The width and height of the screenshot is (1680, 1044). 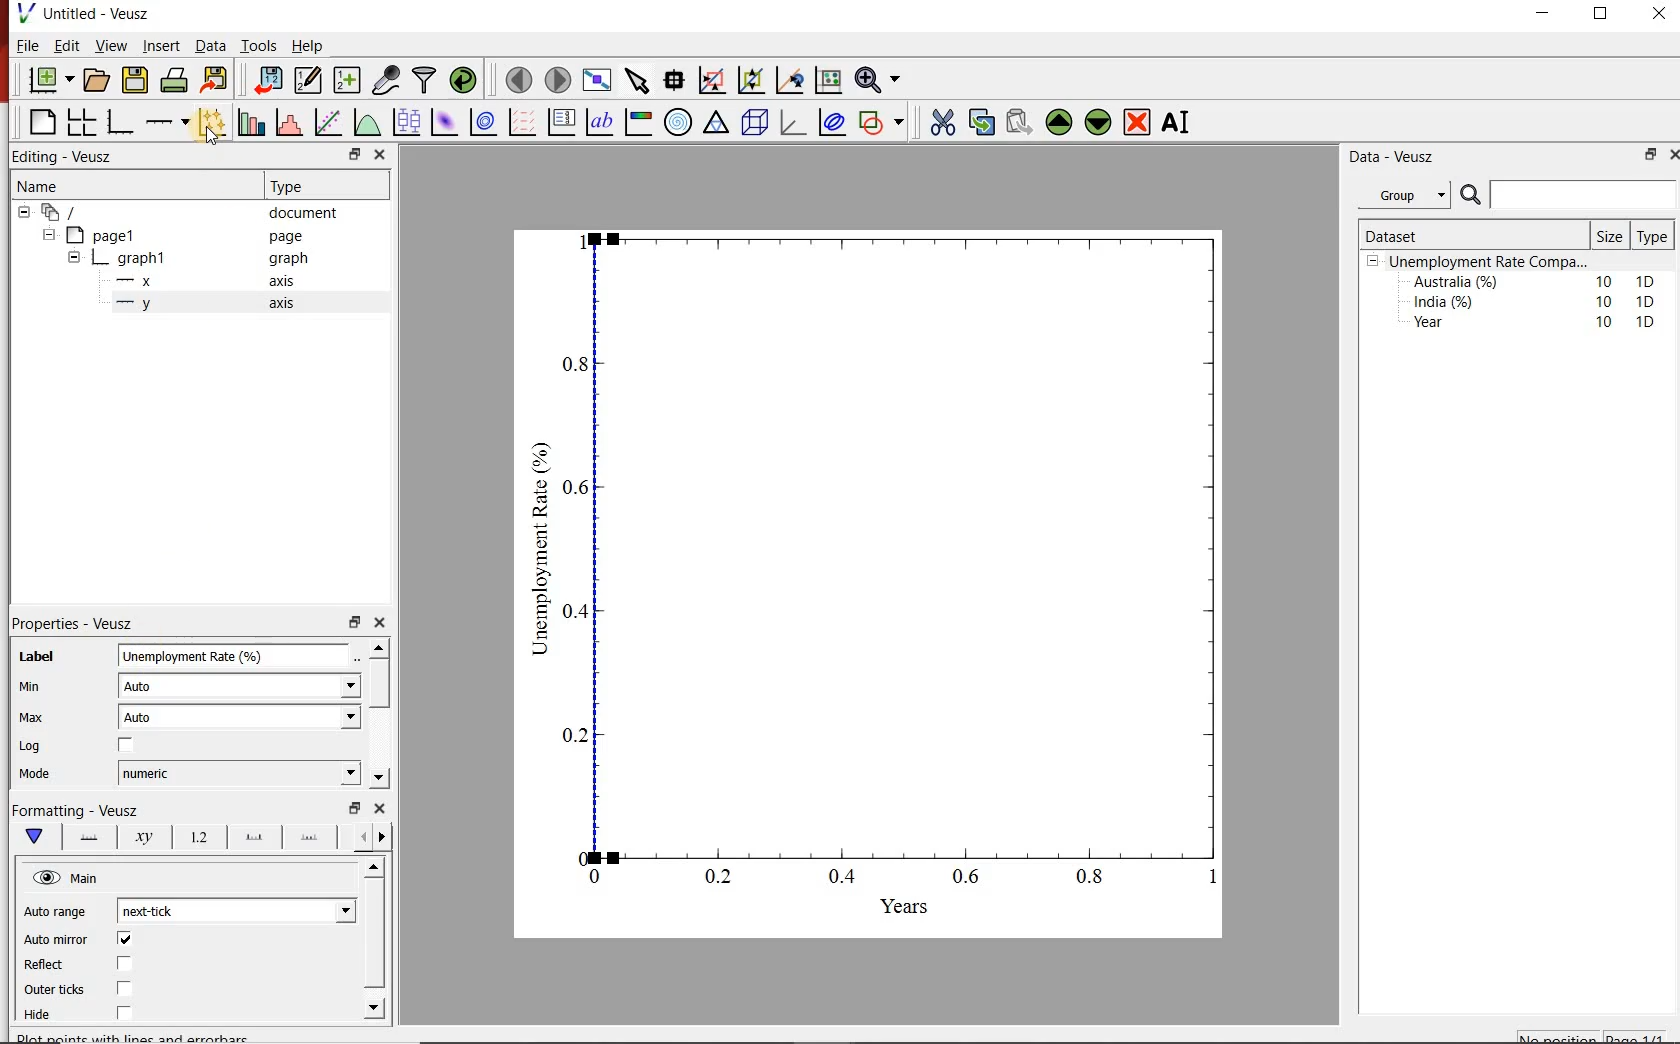 What do you see at coordinates (1612, 236) in the screenshot?
I see `Size` at bounding box center [1612, 236].